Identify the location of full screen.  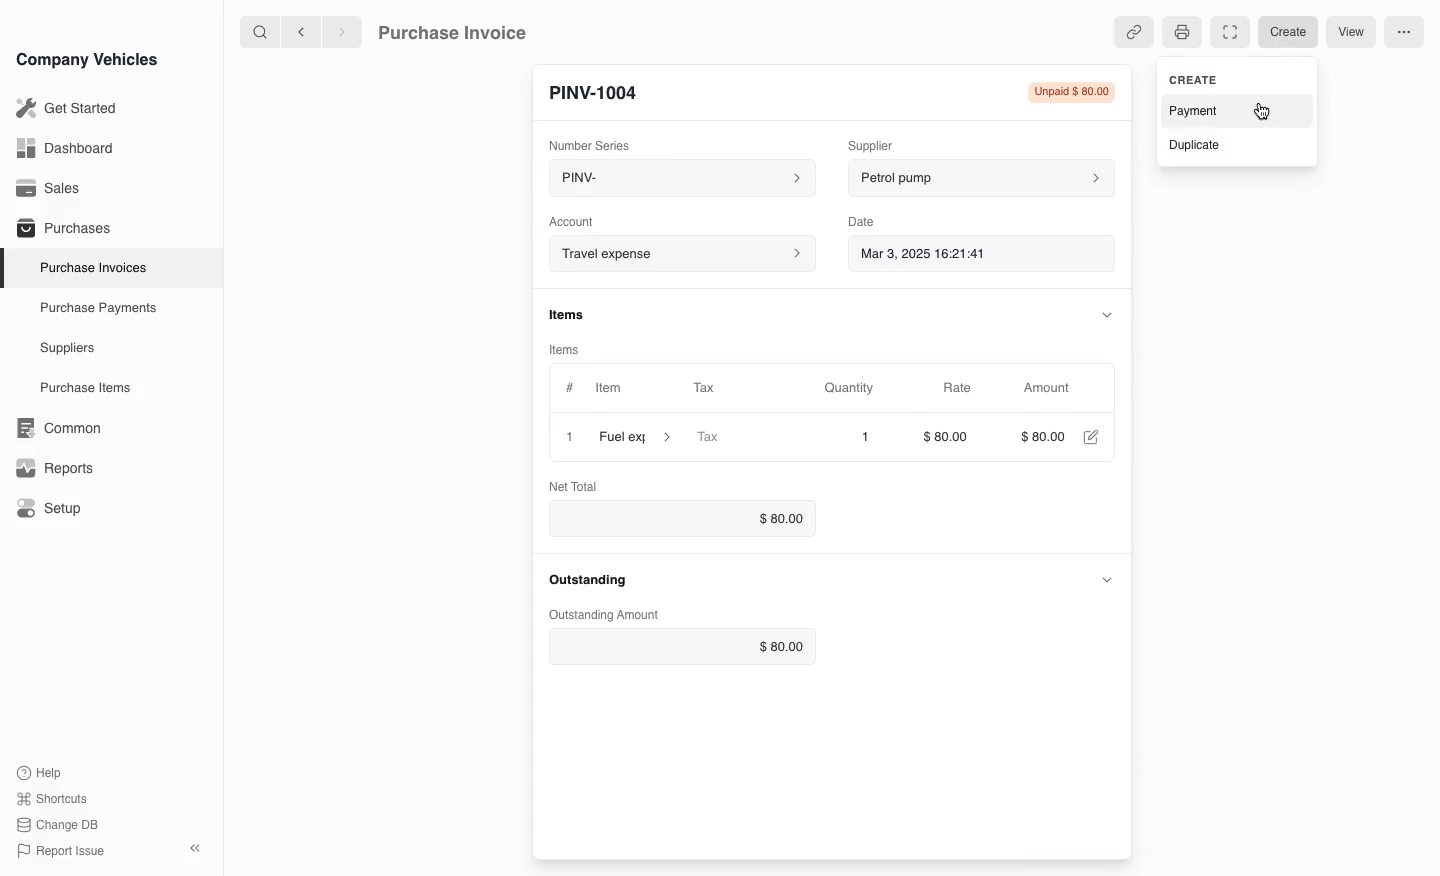
(1228, 32).